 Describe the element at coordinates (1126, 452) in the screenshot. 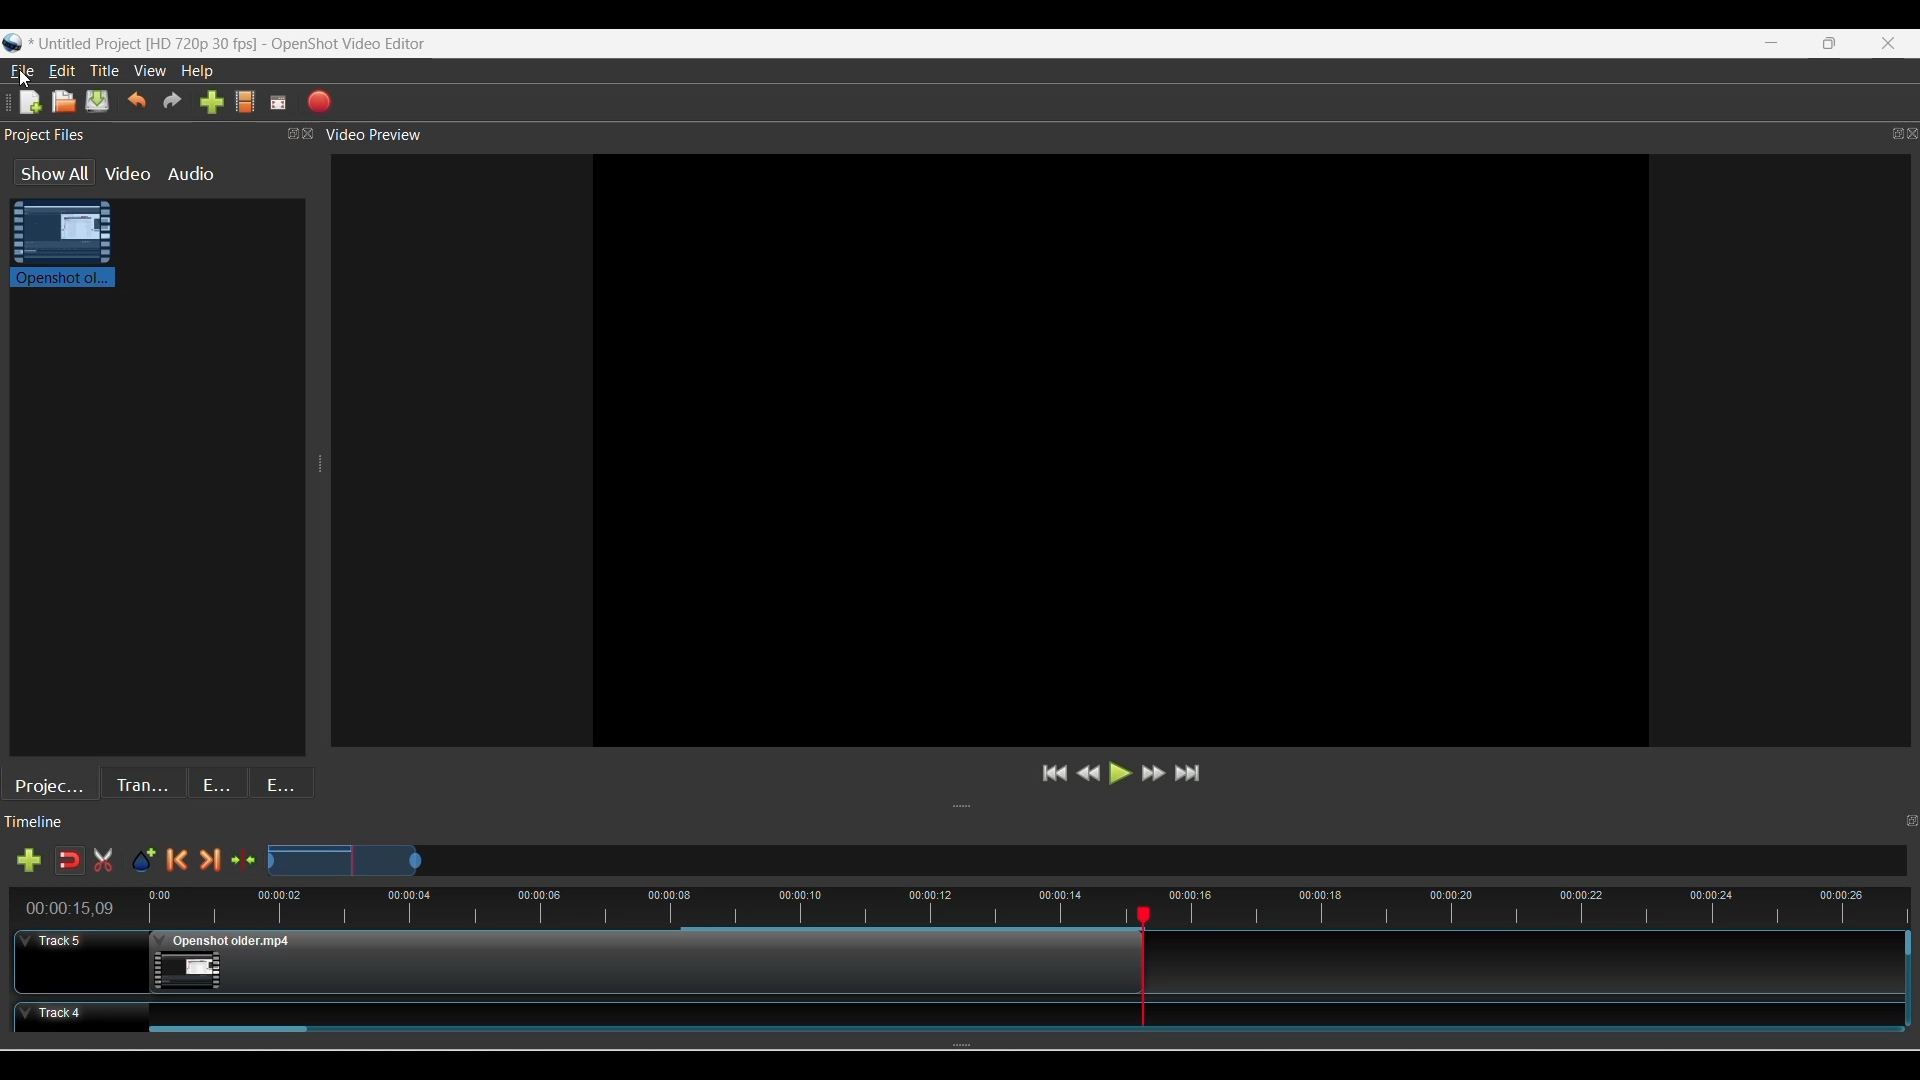

I see `Preview Window` at that location.